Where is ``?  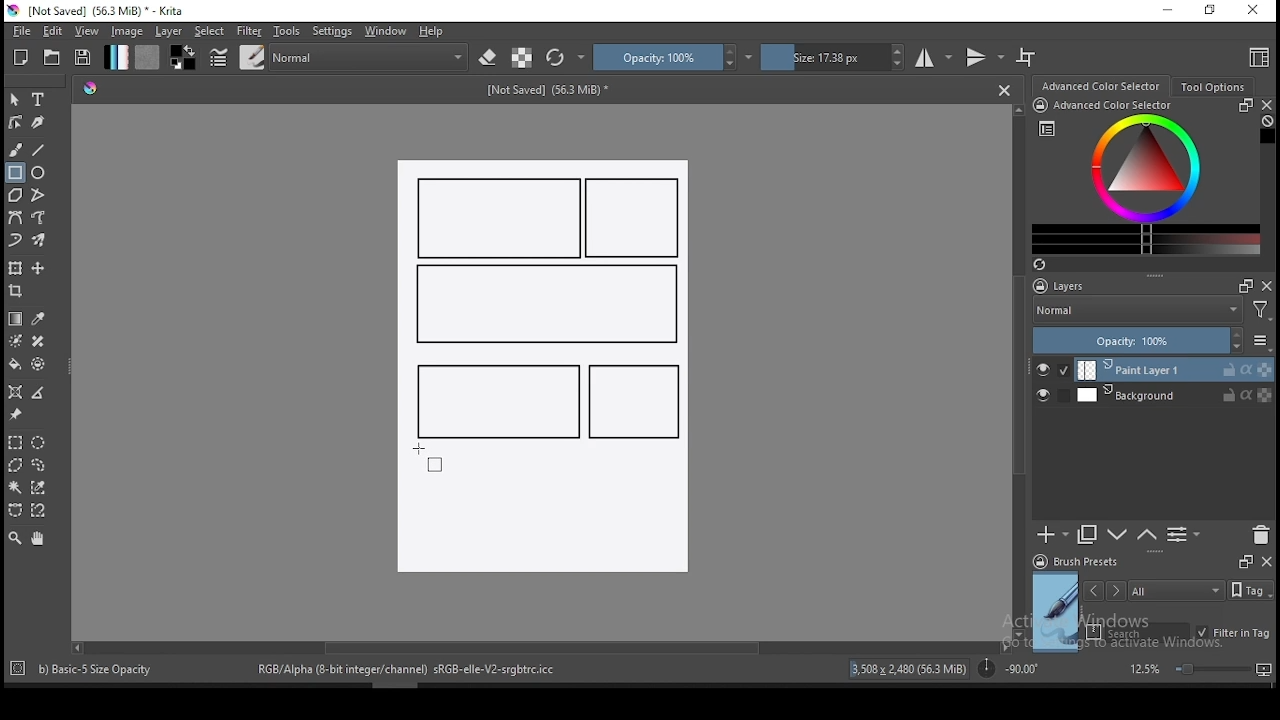  is located at coordinates (985, 55).